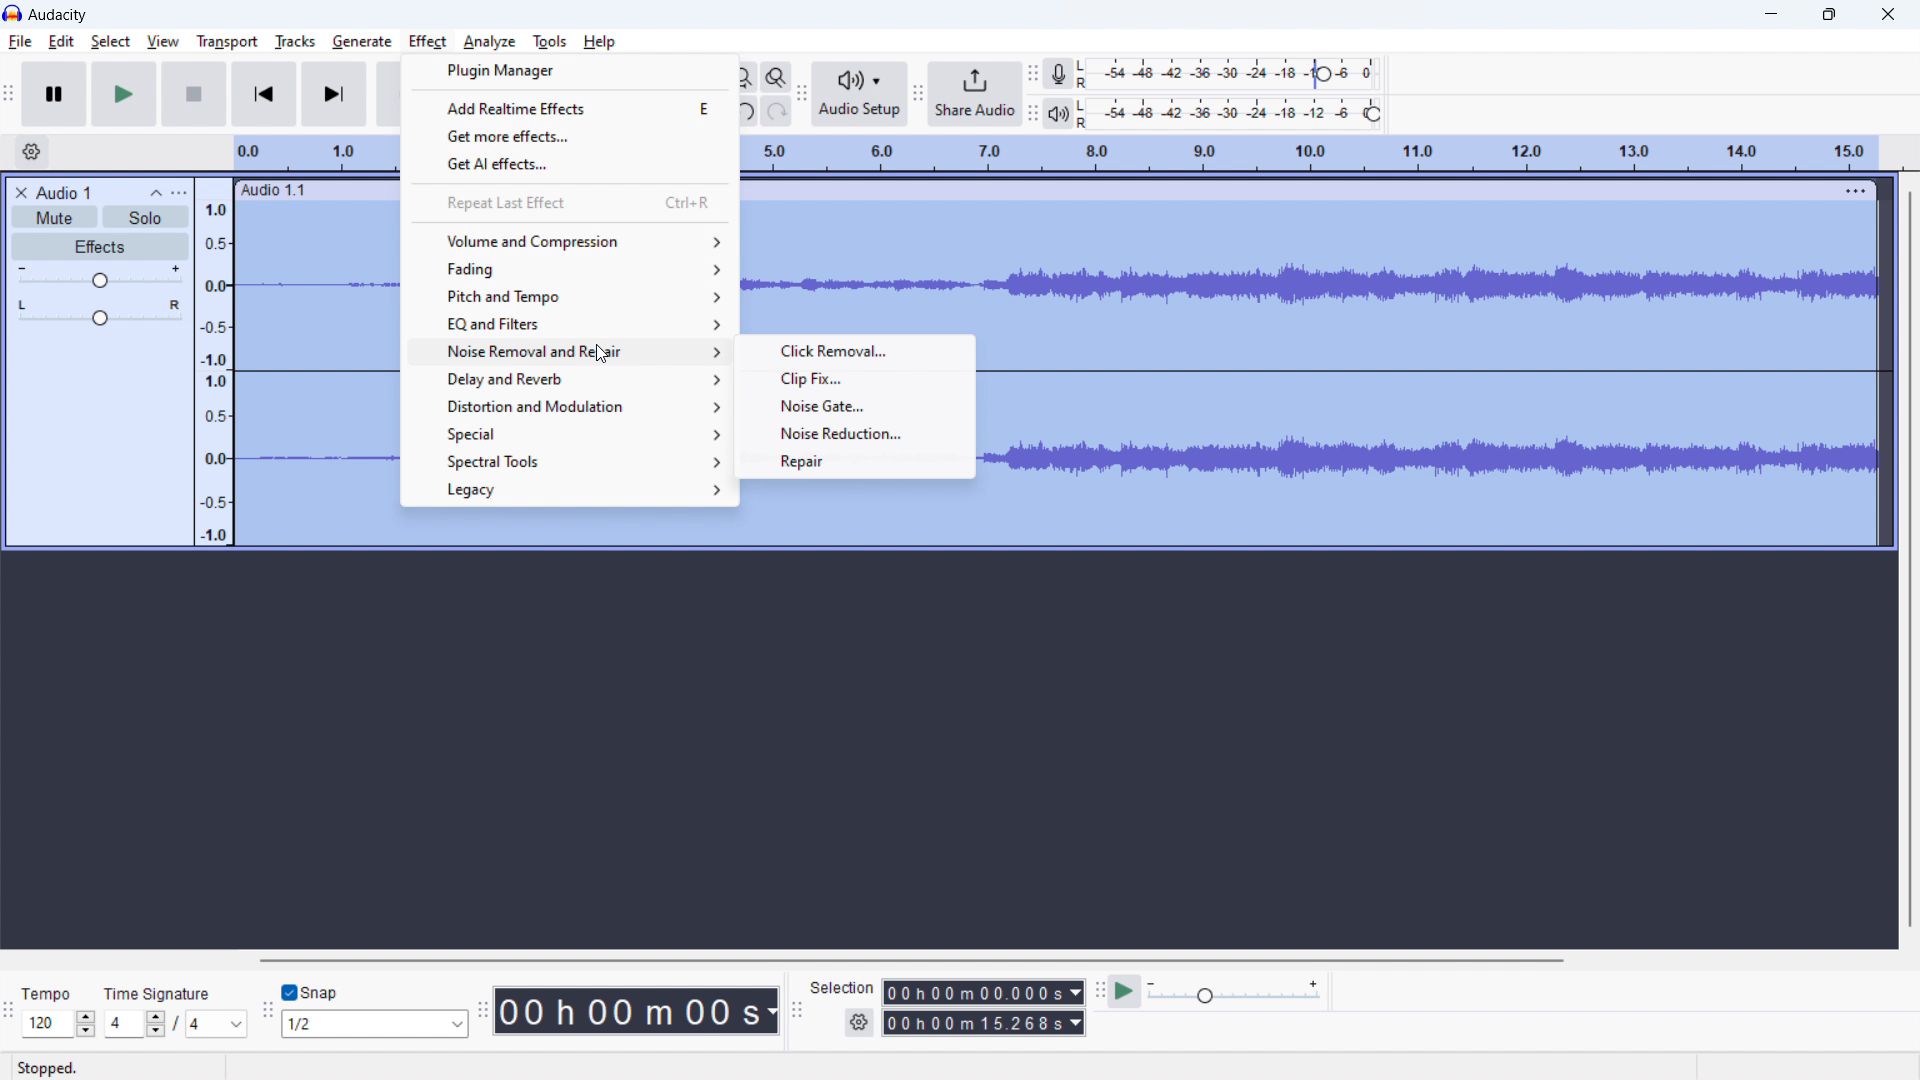  I want to click on repair, so click(855, 462).